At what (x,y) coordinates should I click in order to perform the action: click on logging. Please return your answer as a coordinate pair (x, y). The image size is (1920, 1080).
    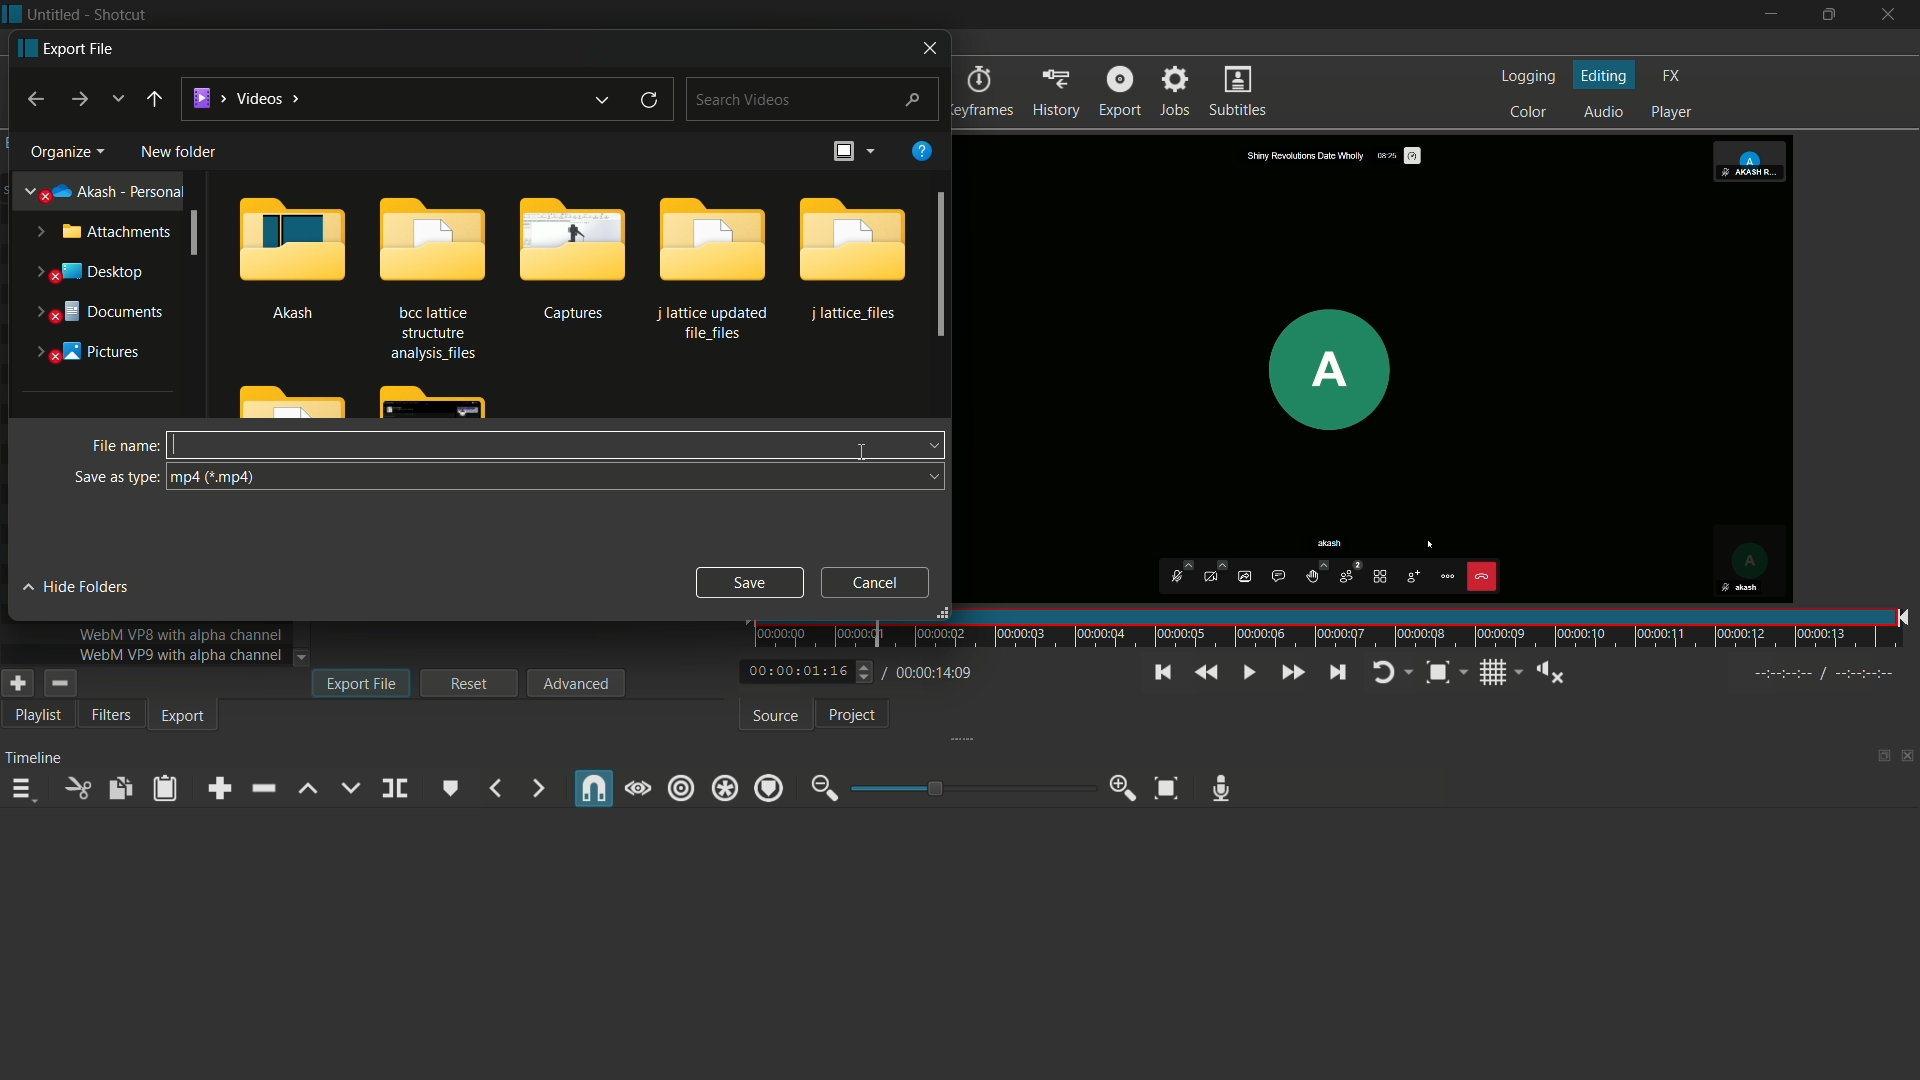
    Looking at the image, I should click on (1528, 77).